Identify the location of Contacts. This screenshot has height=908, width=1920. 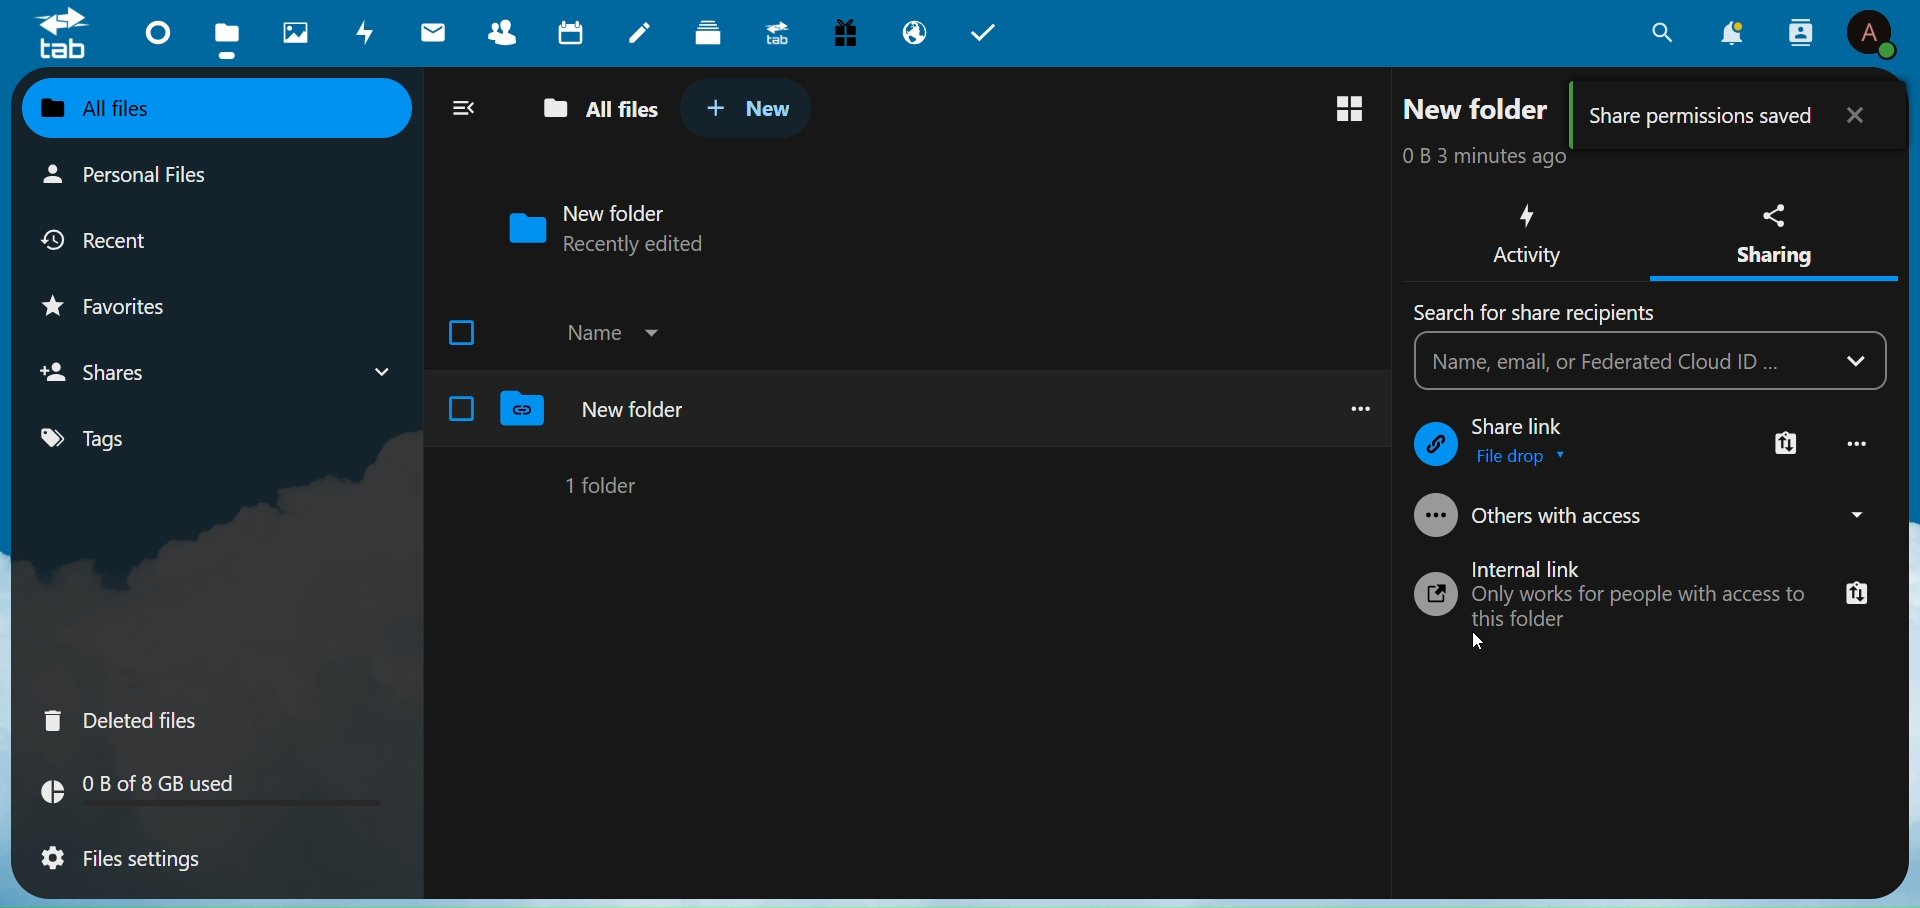
(506, 32).